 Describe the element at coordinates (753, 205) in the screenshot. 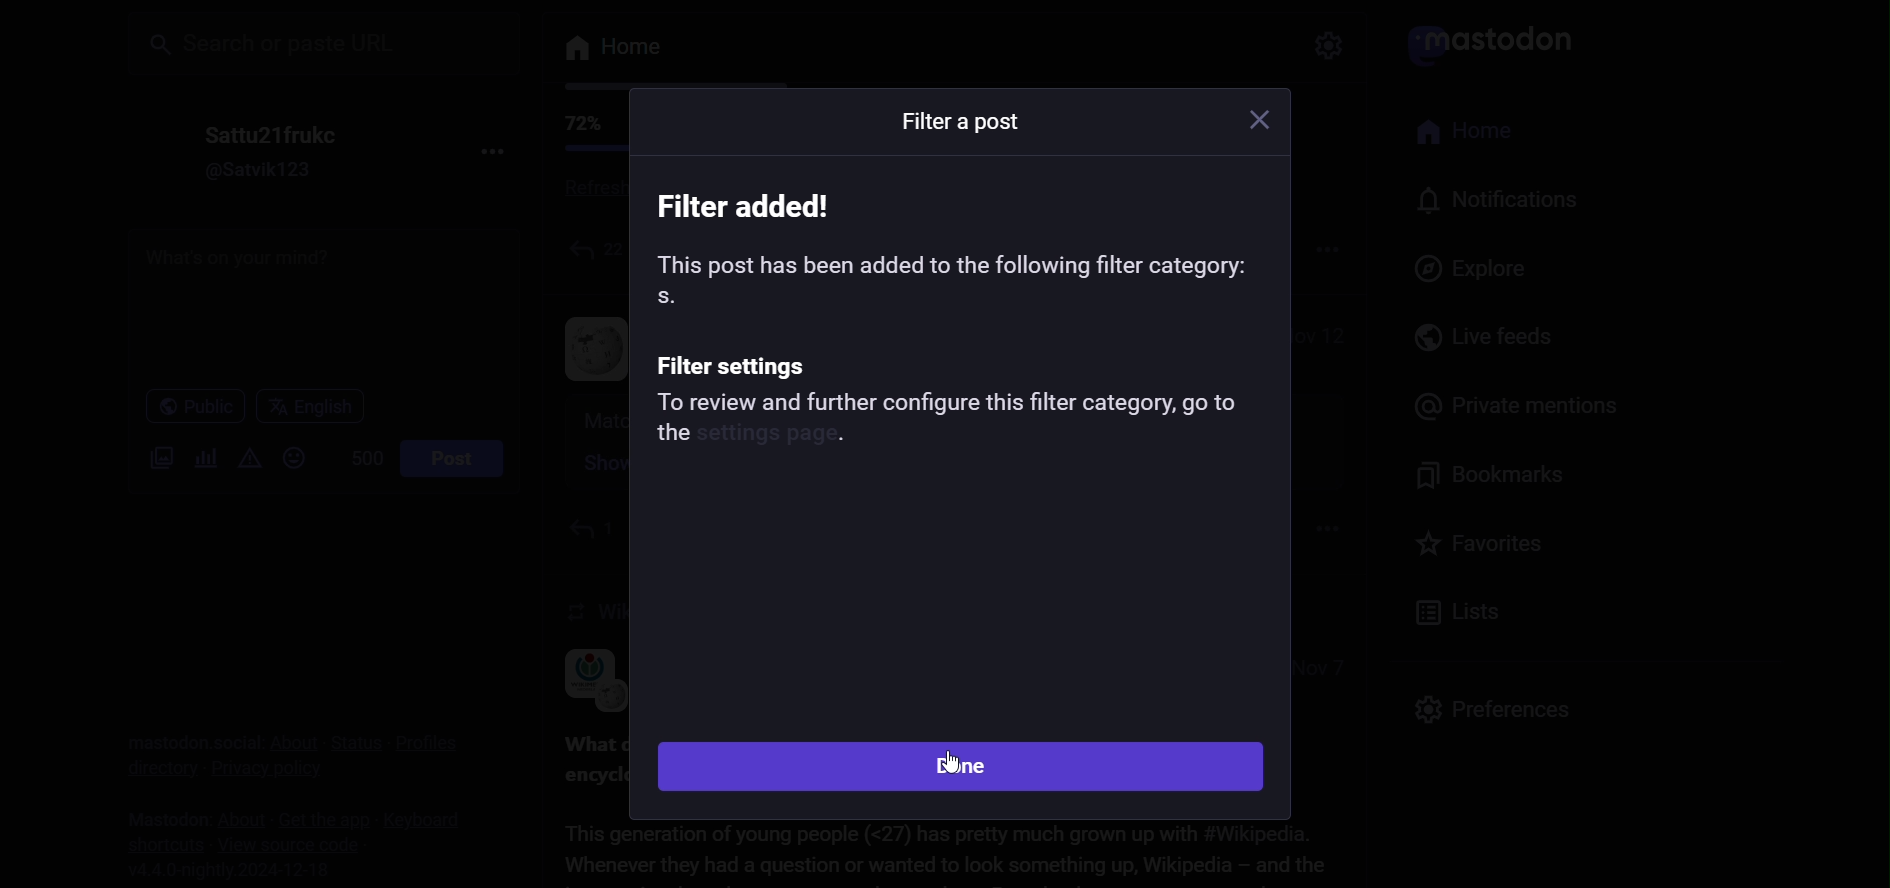

I see `Filter added!` at that location.